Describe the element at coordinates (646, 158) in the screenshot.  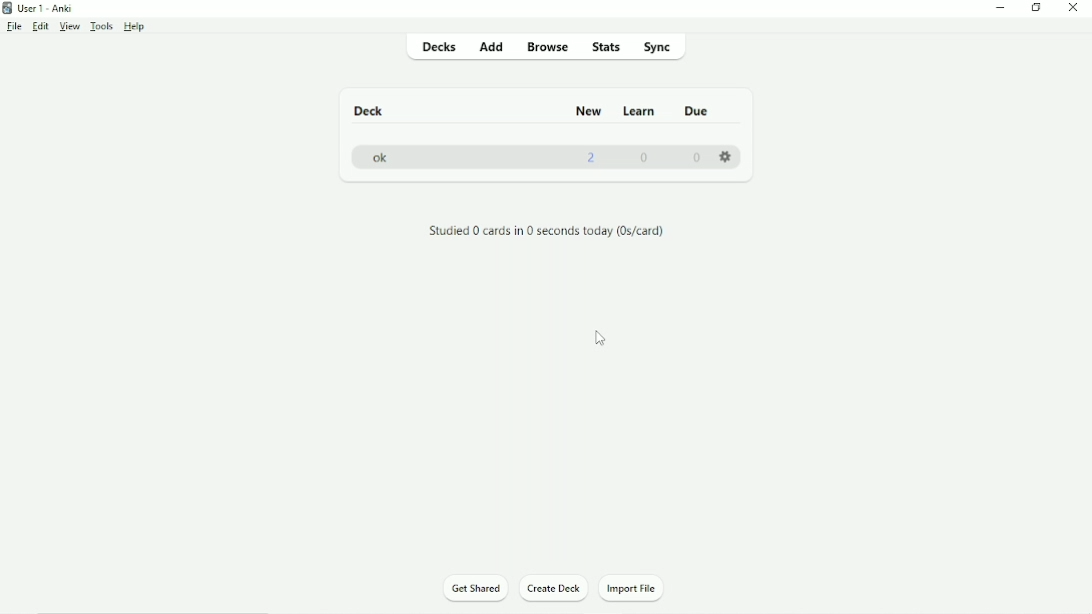
I see `0` at that location.